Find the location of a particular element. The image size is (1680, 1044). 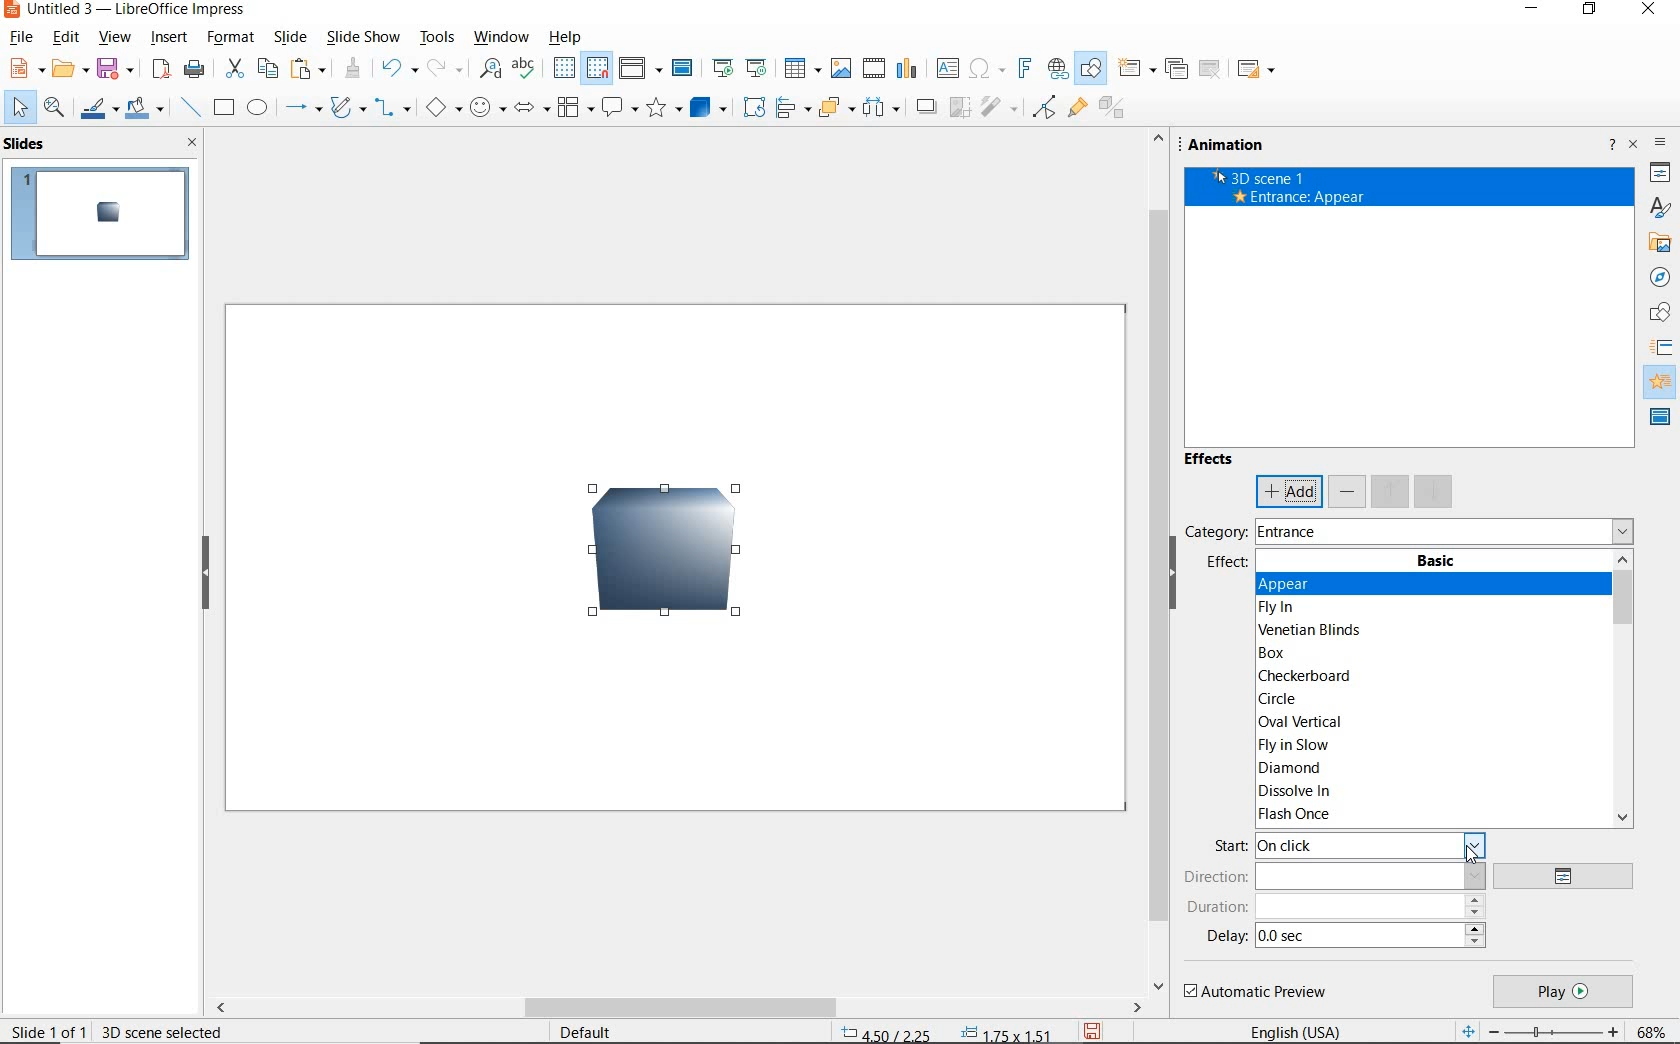

open is located at coordinates (73, 69).